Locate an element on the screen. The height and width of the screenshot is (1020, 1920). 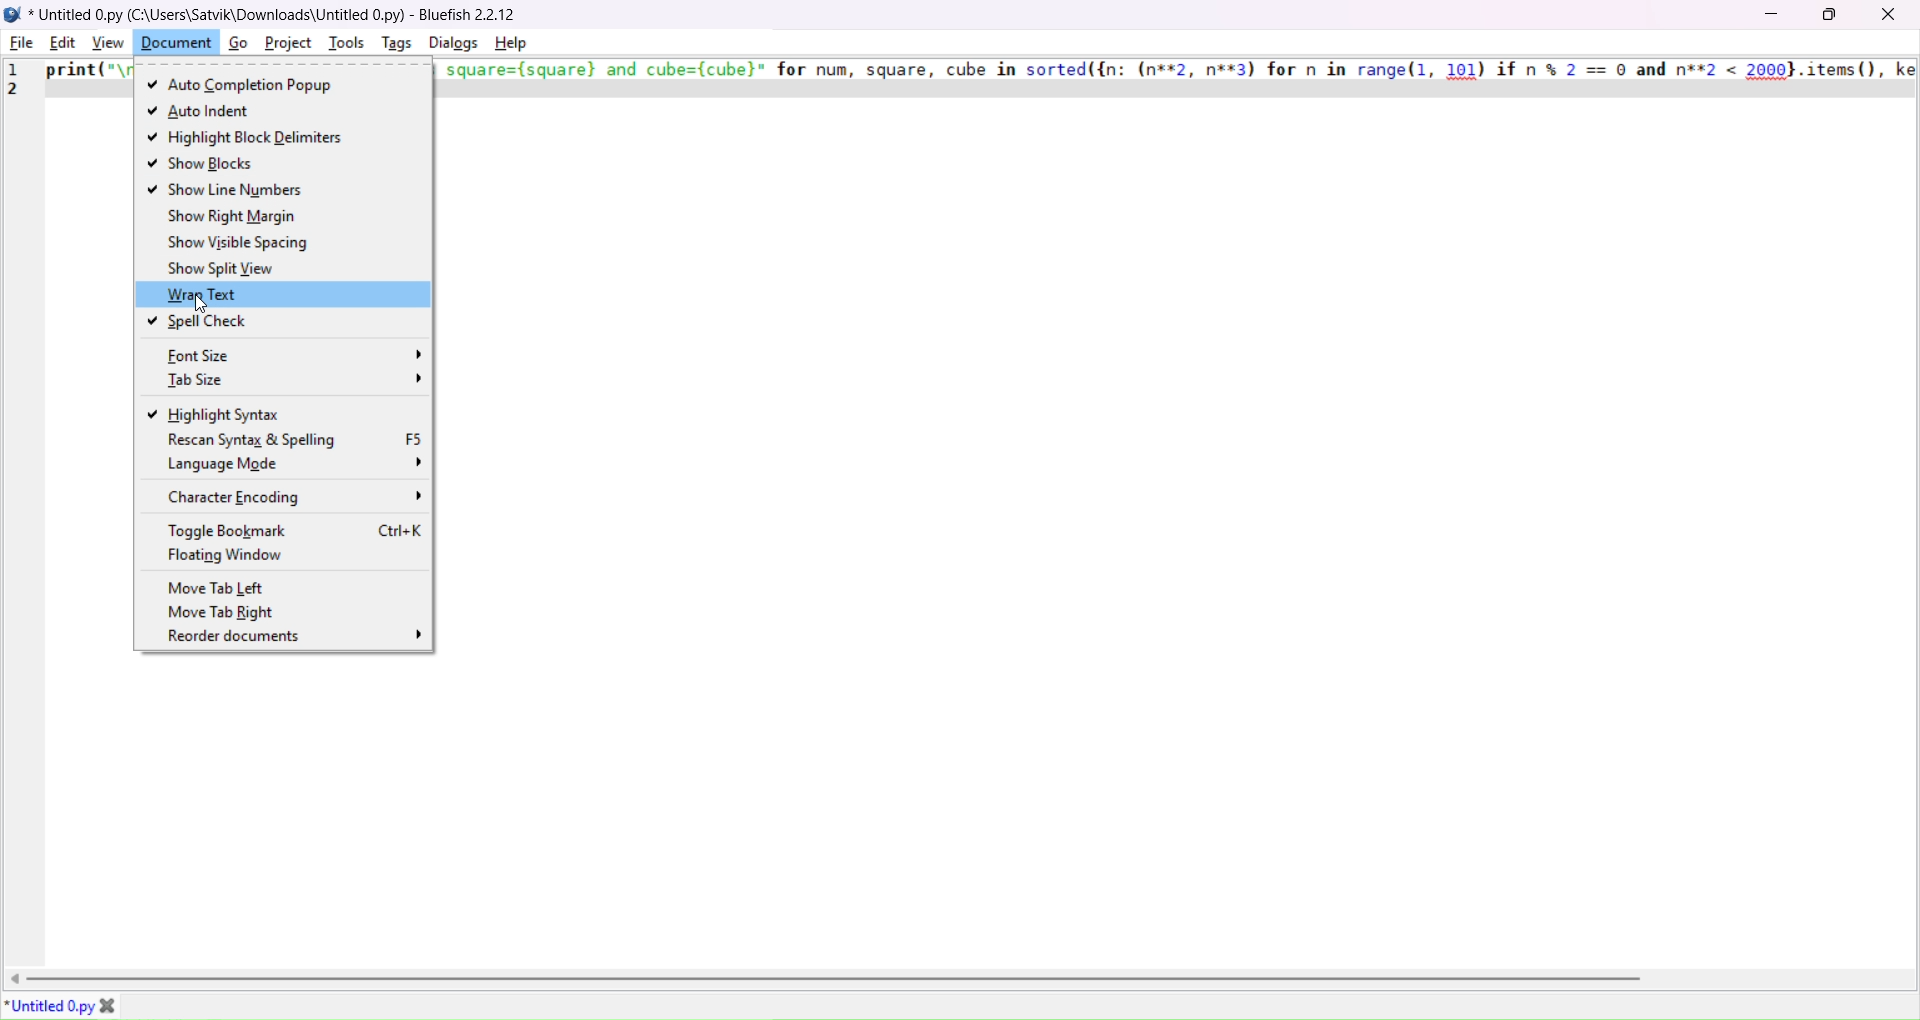
highlight syntax is located at coordinates (214, 414).